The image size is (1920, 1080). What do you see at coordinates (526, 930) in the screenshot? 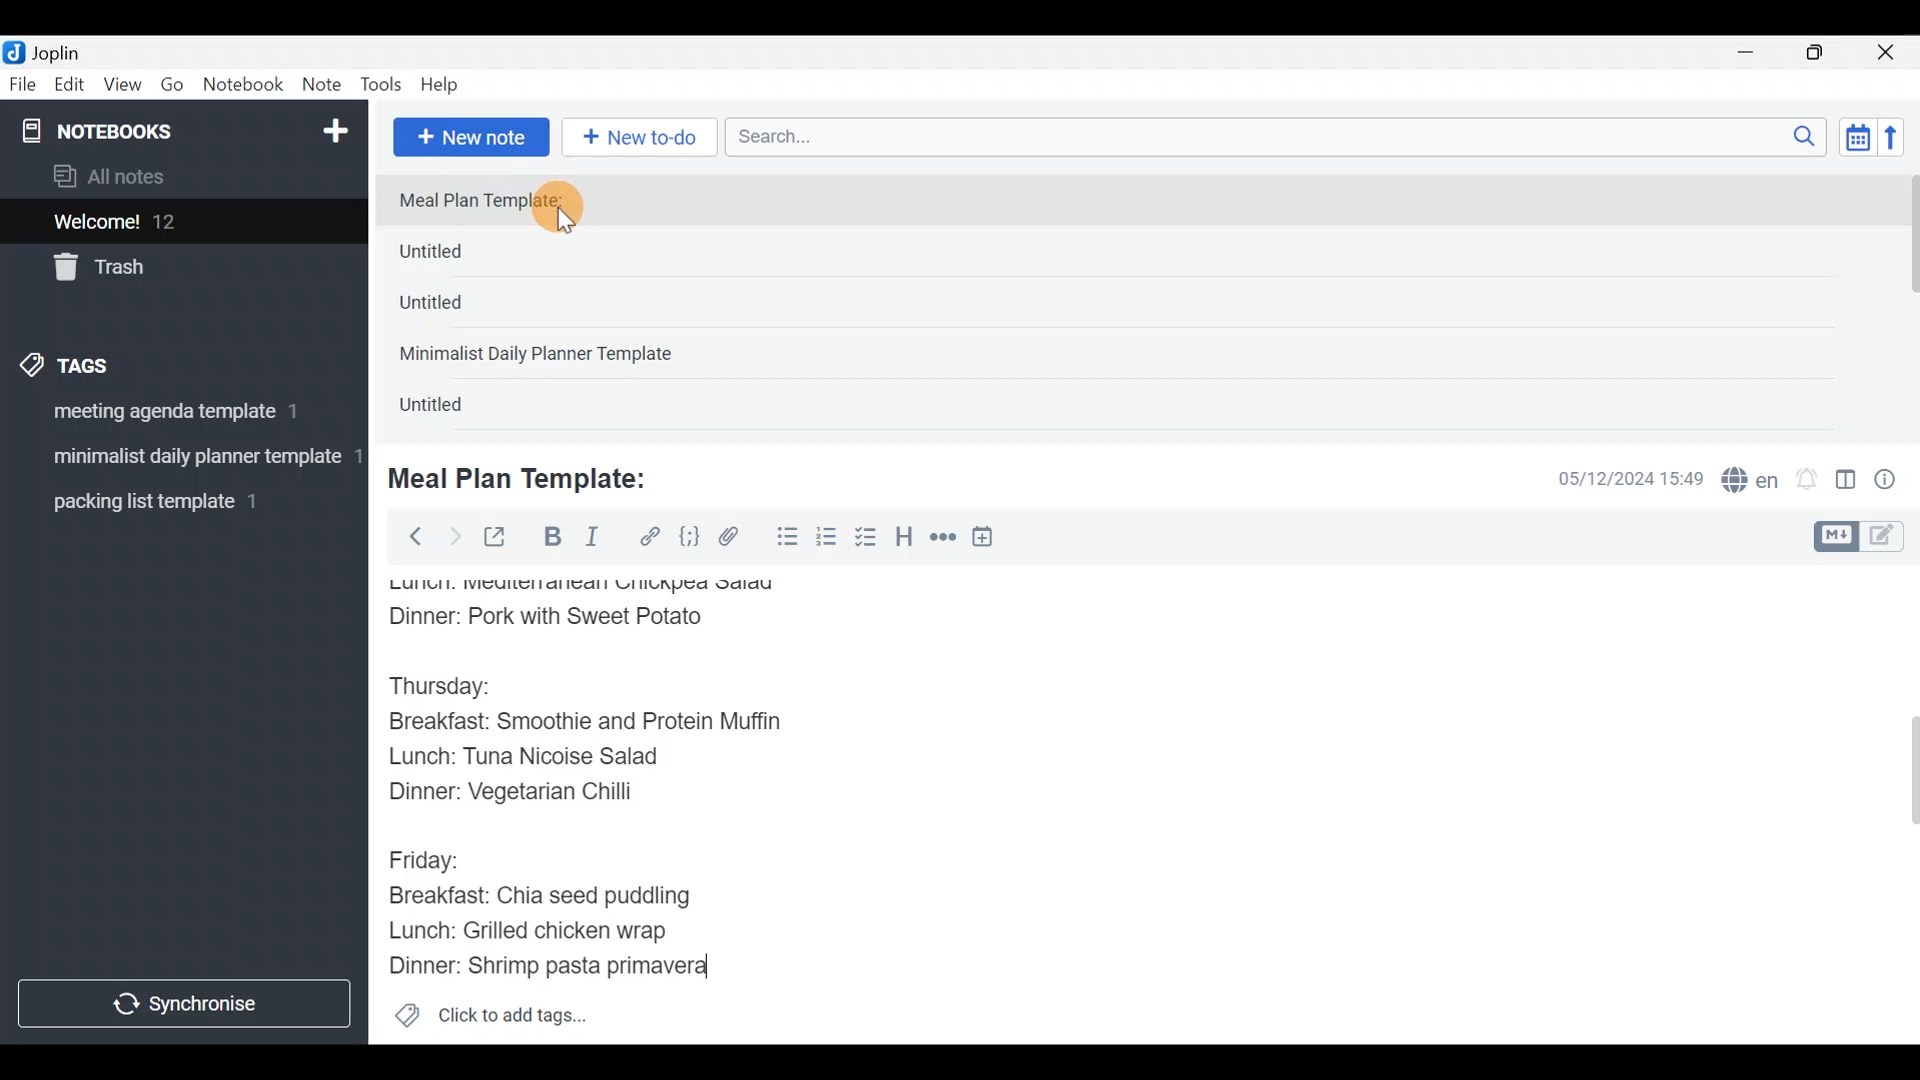
I see `Lunch: Grilled chicken wrap` at bounding box center [526, 930].